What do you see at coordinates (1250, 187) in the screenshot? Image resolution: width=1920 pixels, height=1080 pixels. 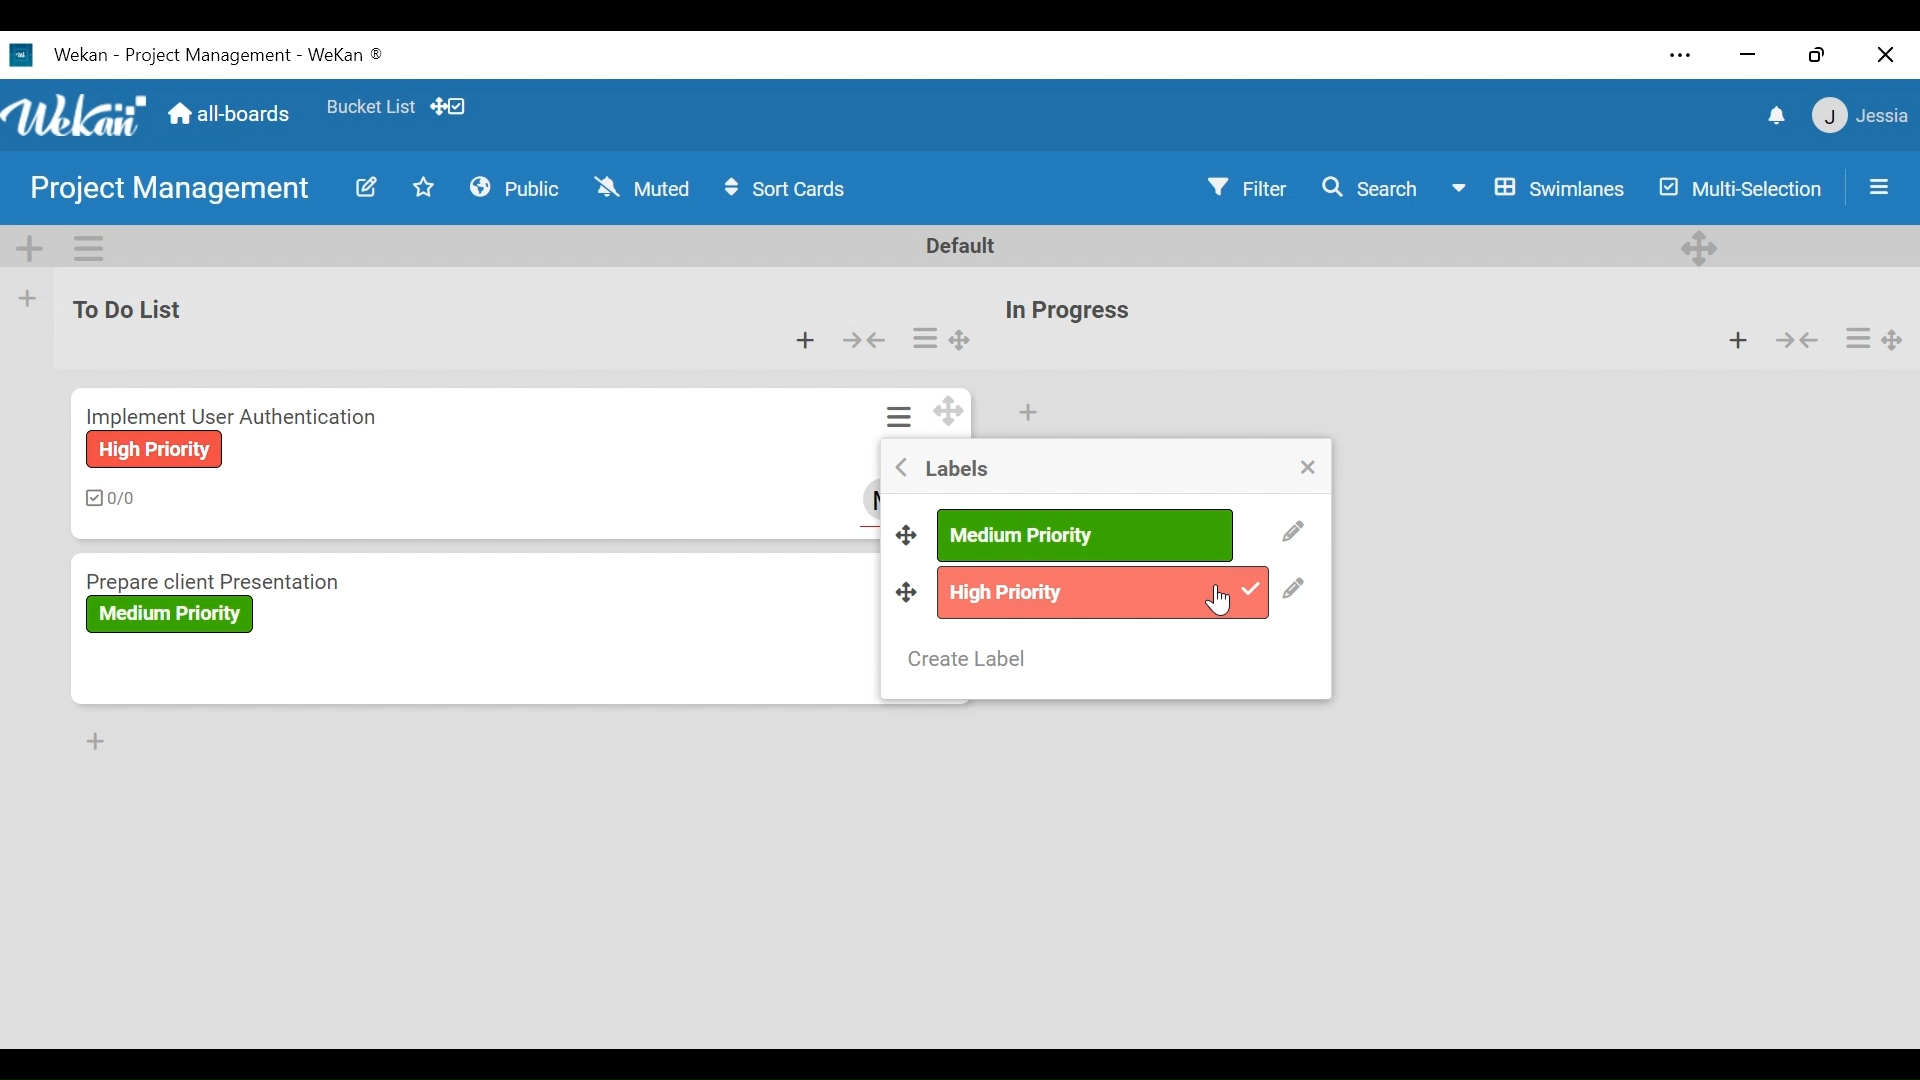 I see `Filter` at bounding box center [1250, 187].